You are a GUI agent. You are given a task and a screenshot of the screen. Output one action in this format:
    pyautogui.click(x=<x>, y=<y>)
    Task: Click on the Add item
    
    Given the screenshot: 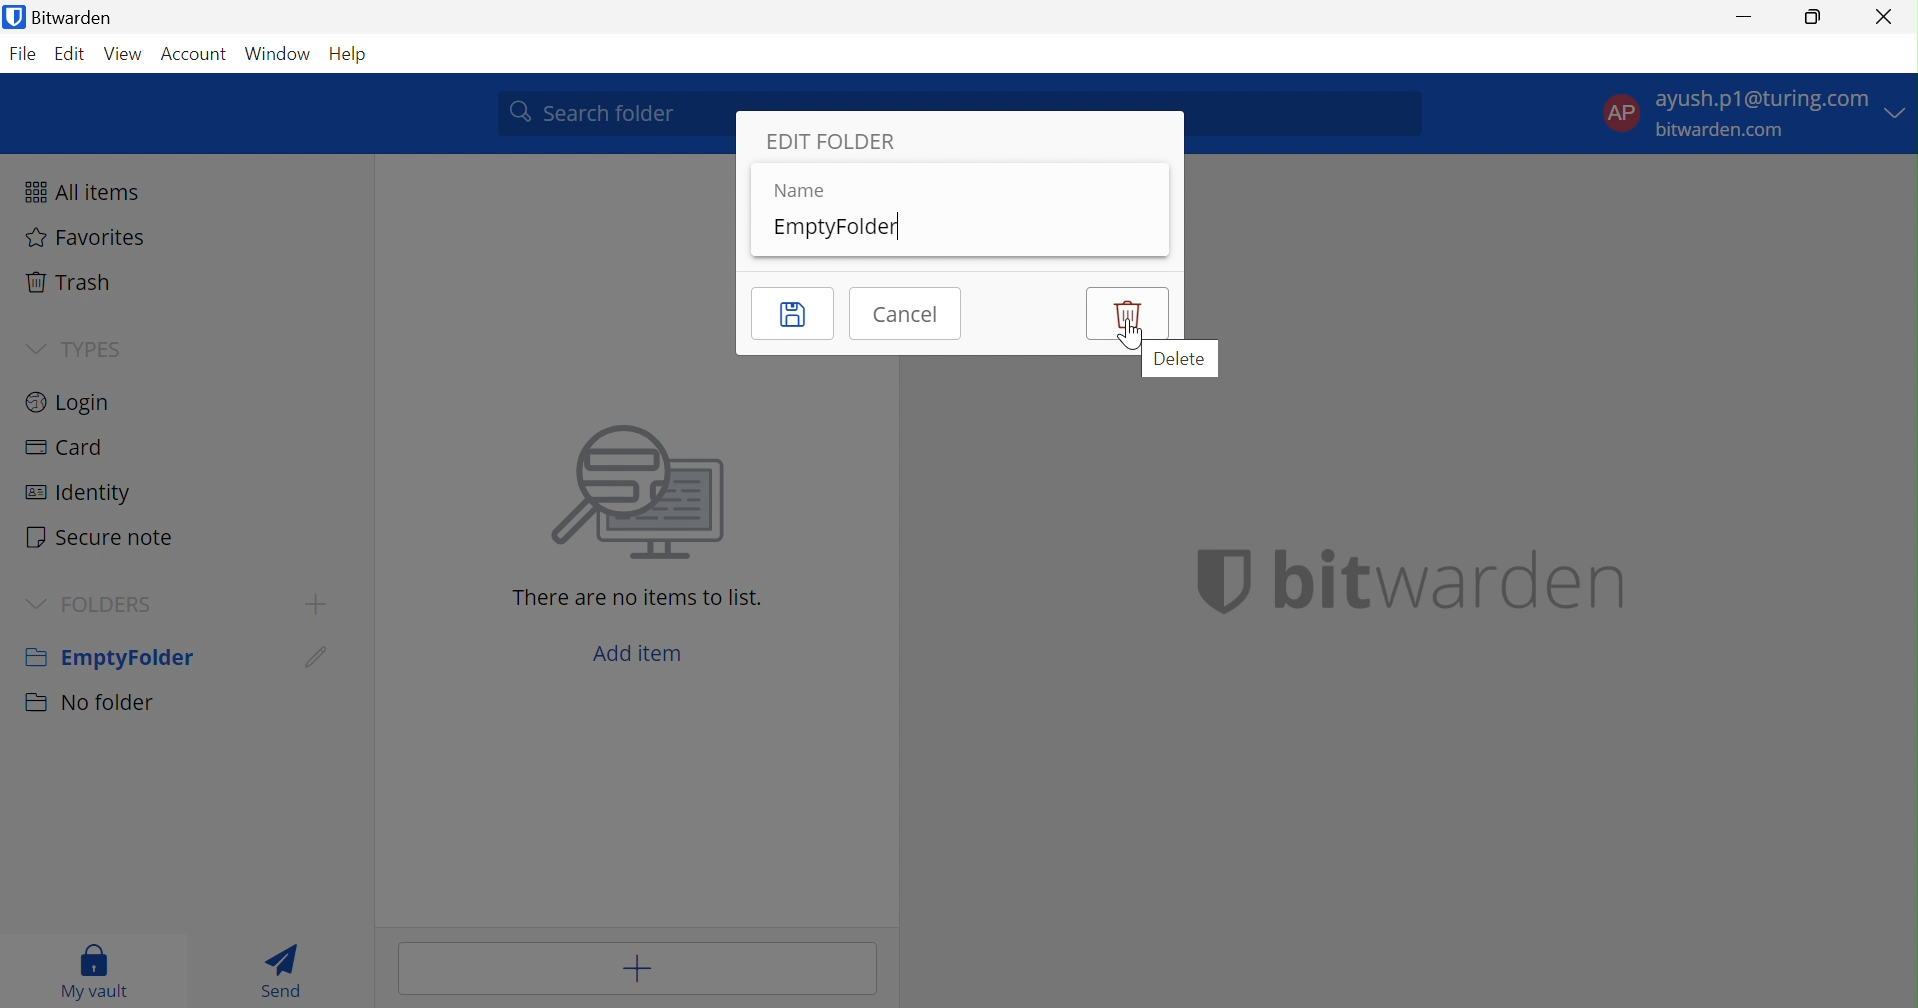 What is the action you would take?
    pyautogui.click(x=642, y=968)
    